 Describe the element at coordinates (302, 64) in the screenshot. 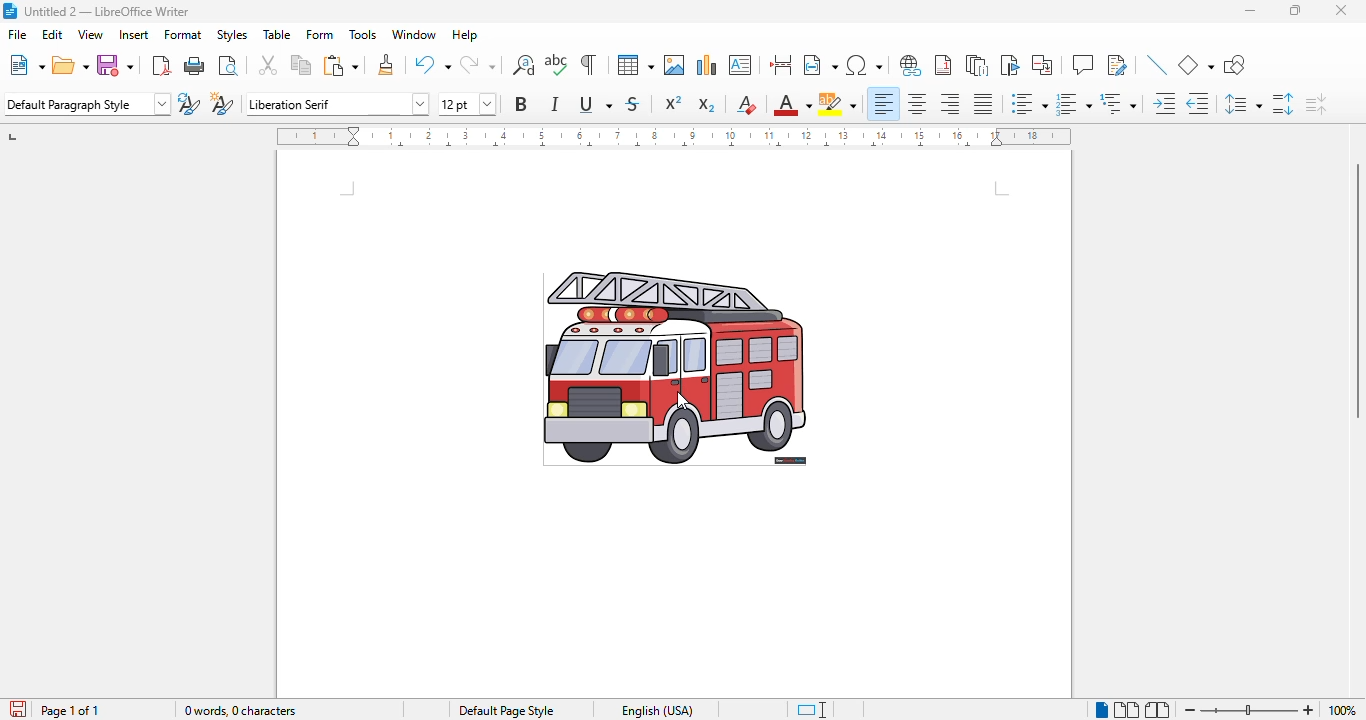

I see `copy` at that location.